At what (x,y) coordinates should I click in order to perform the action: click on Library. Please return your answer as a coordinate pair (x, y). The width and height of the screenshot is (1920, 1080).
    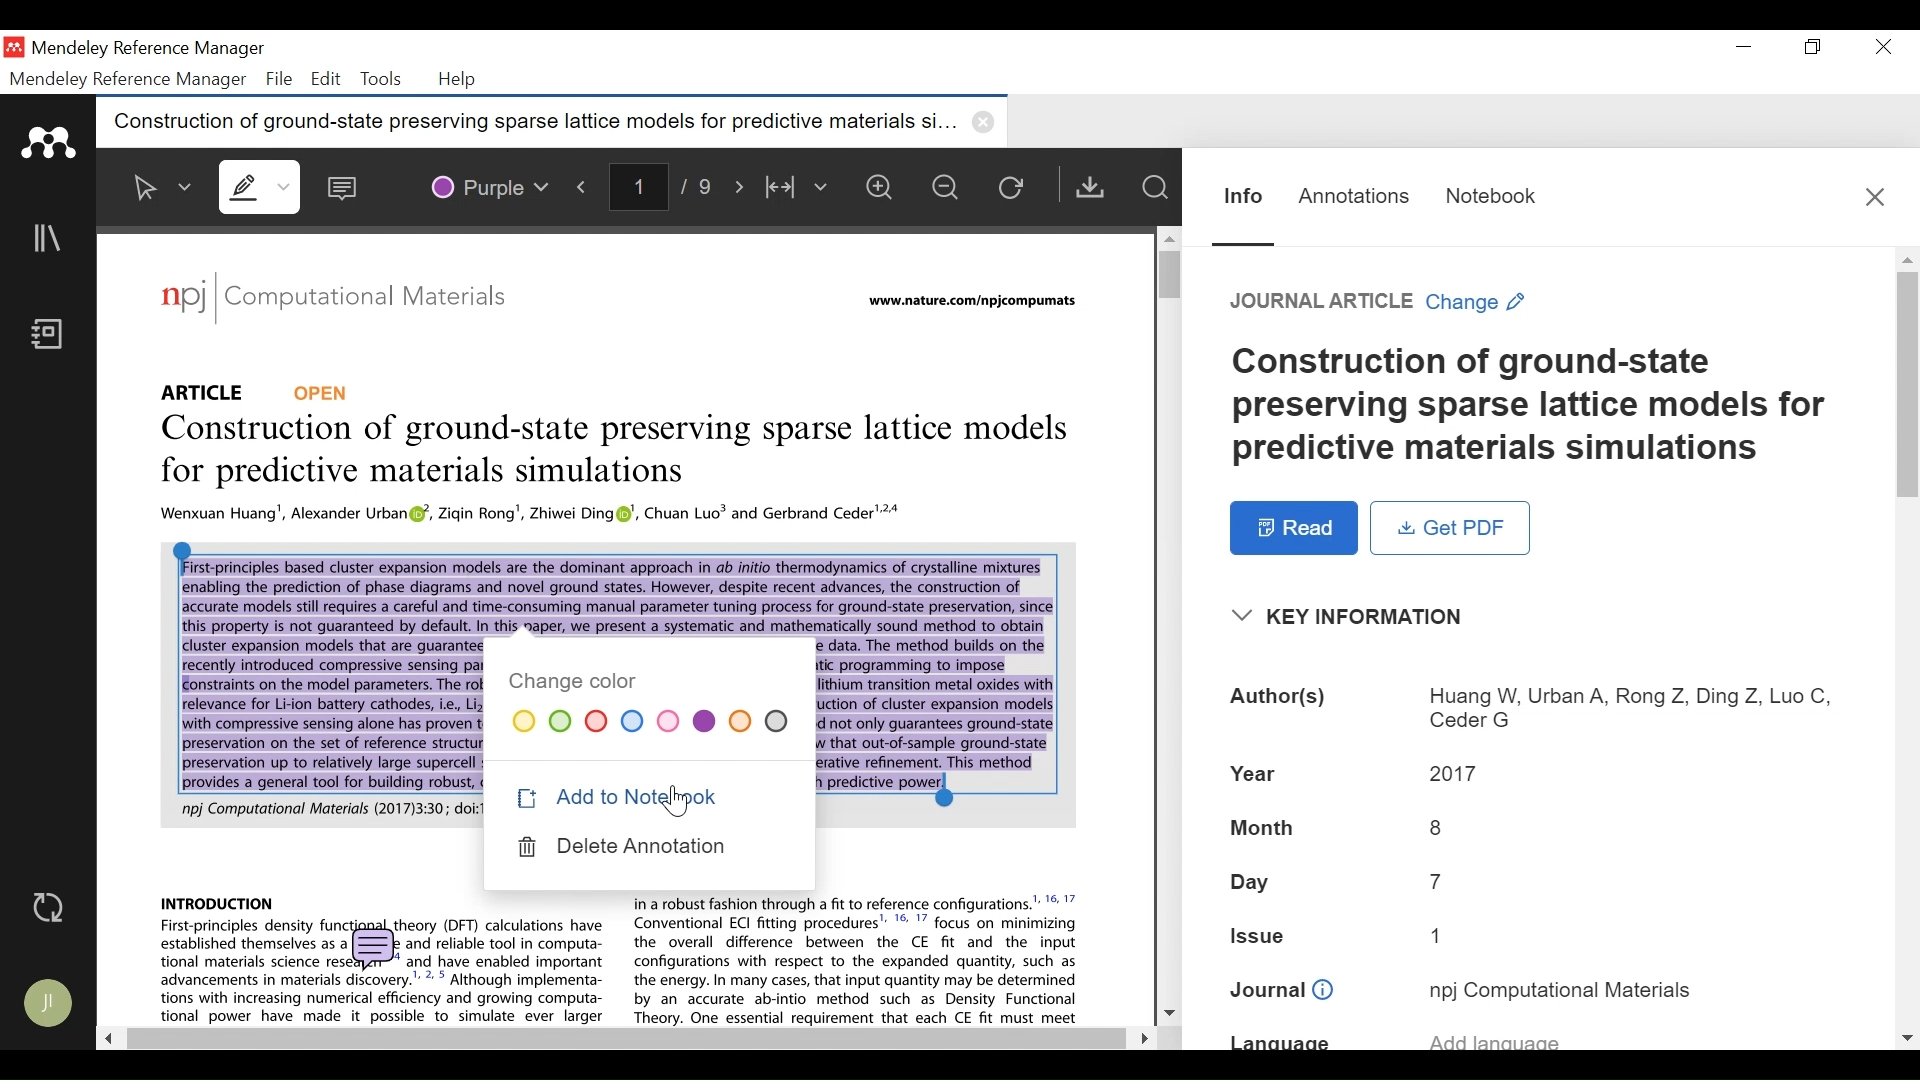
    Looking at the image, I should click on (49, 238).